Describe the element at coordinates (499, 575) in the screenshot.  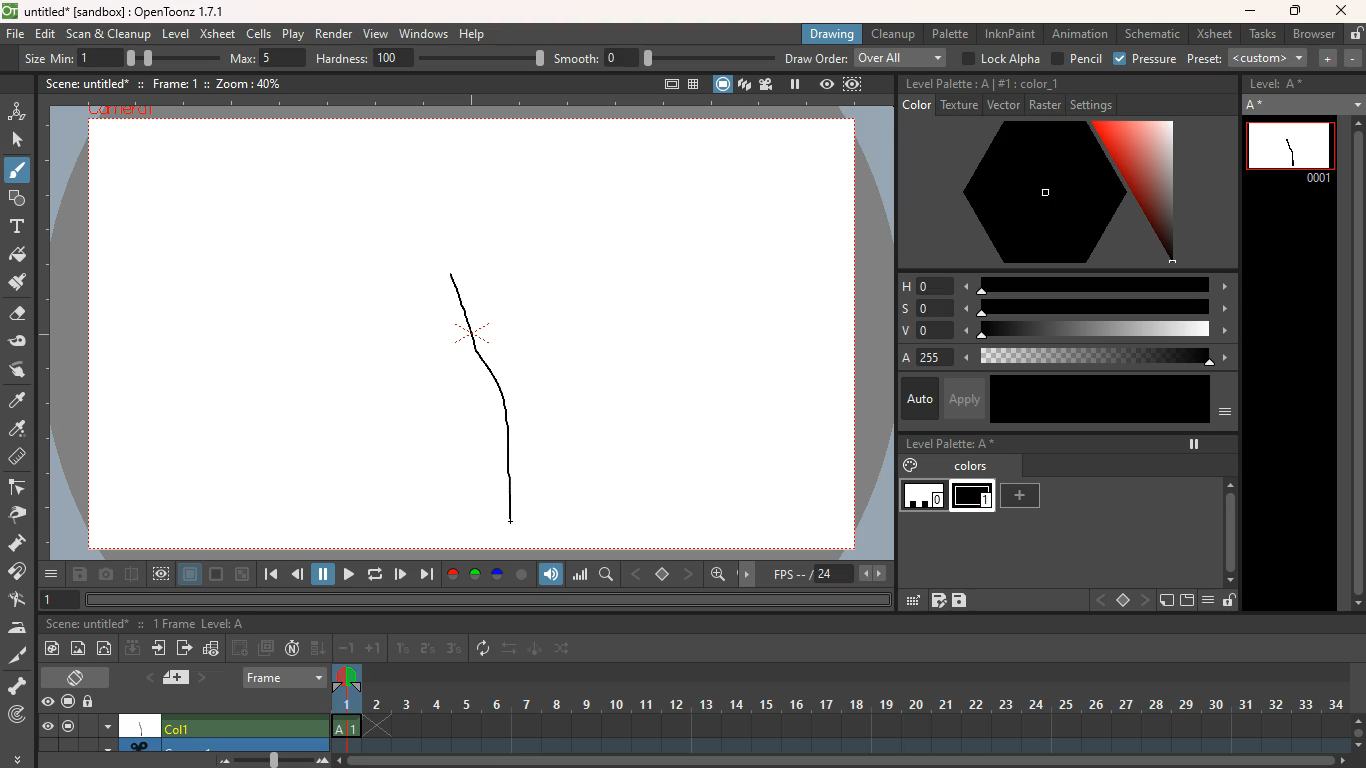
I see `blue` at that location.